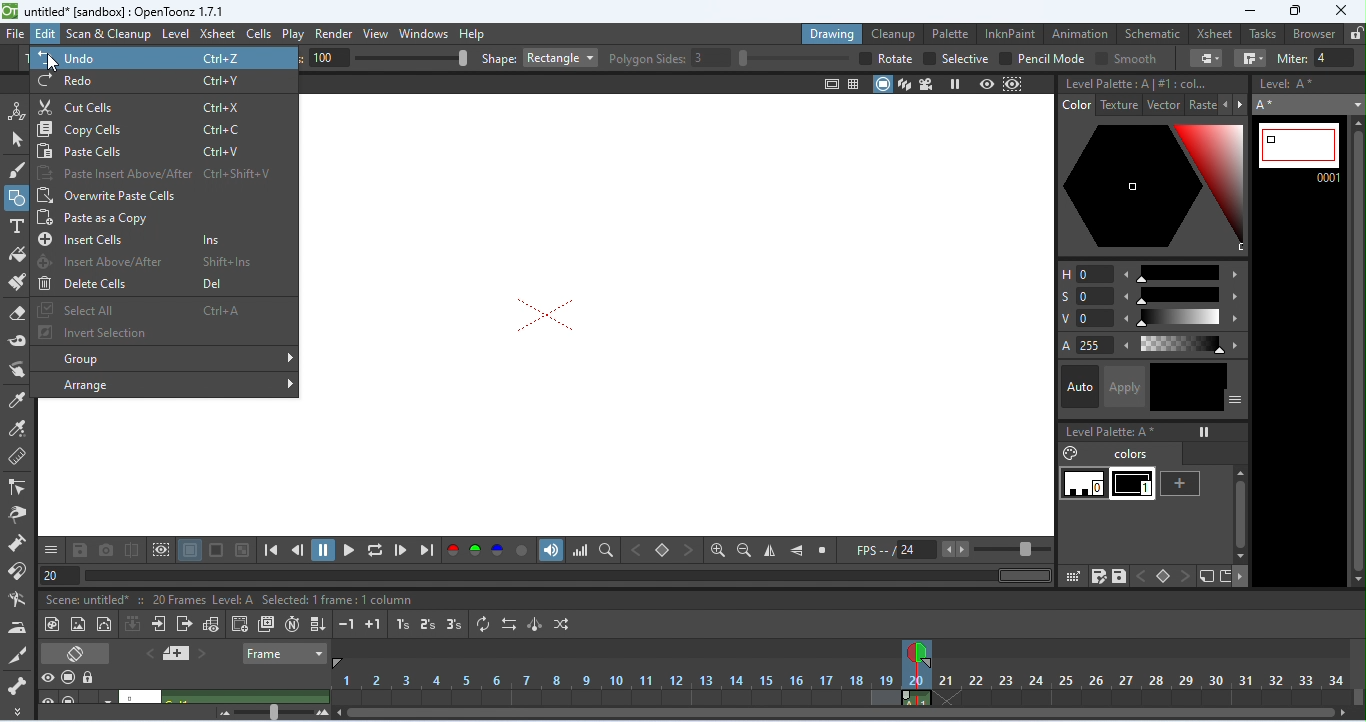 Image resolution: width=1366 pixels, height=722 pixels. I want to click on geometric, so click(18, 199).